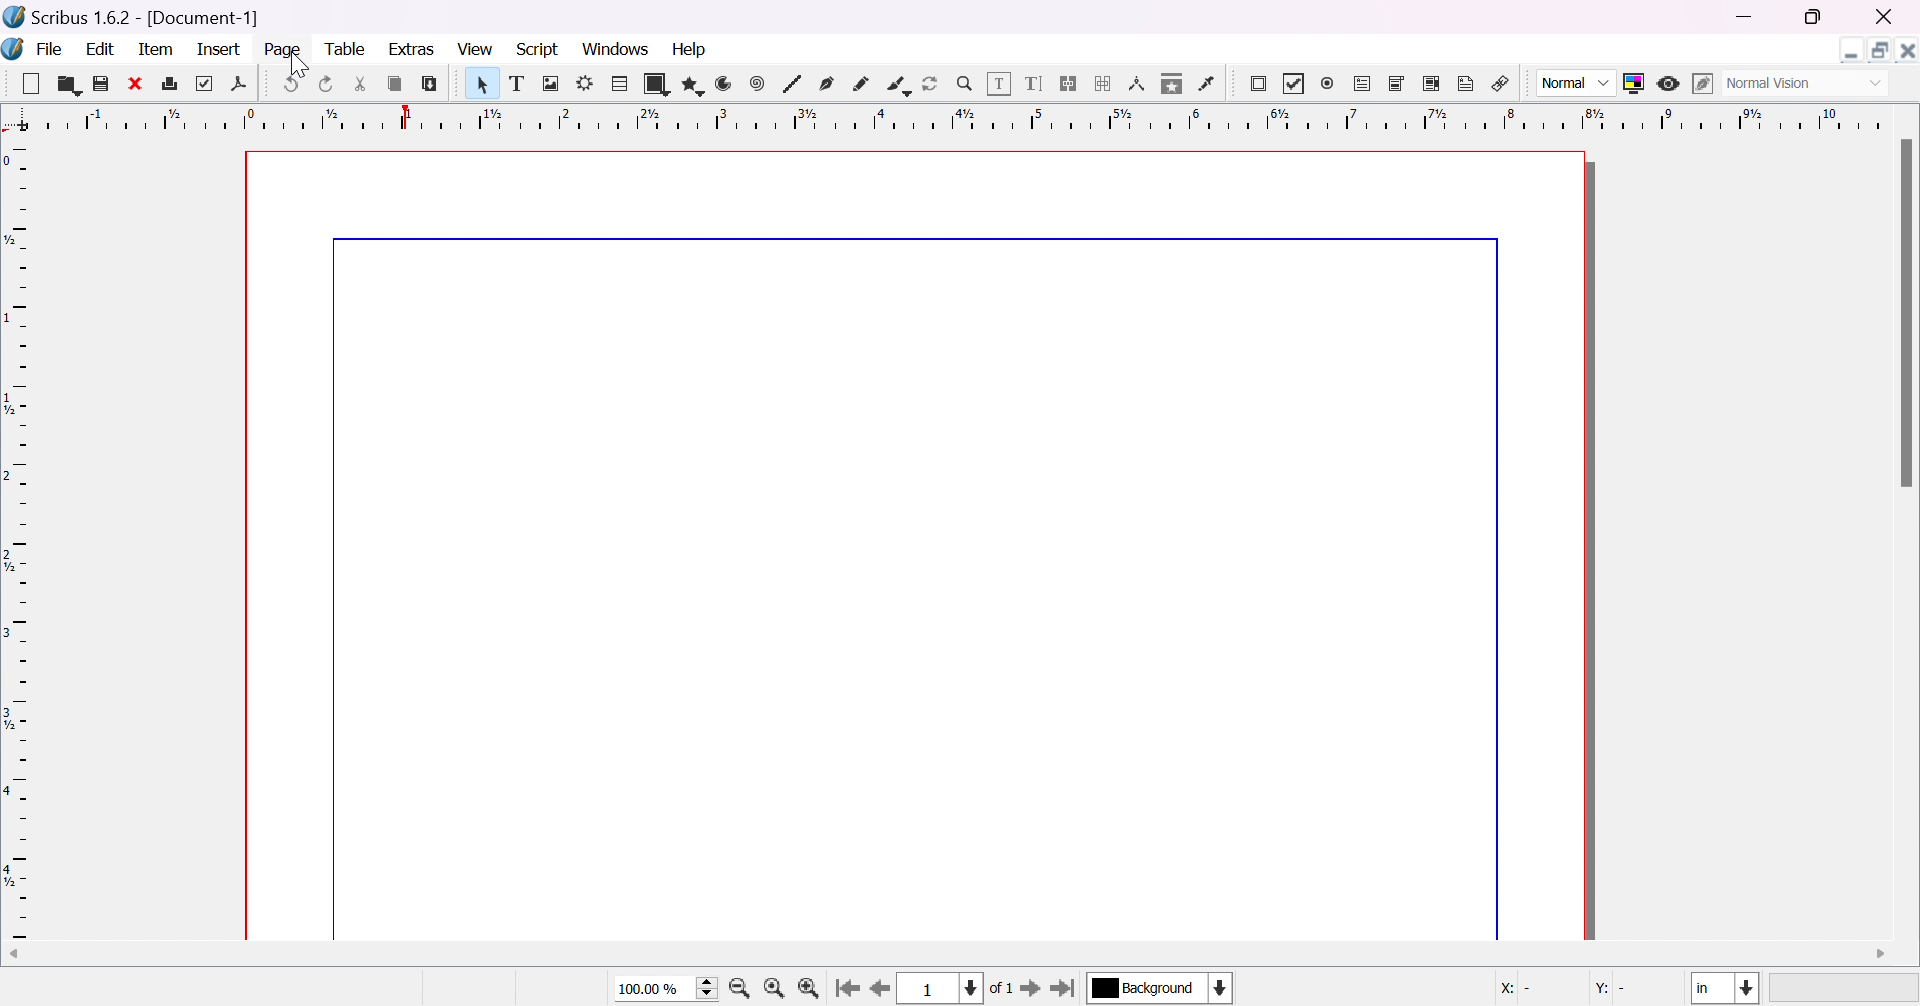  Describe the element at coordinates (100, 49) in the screenshot. I see `edit` at that location.